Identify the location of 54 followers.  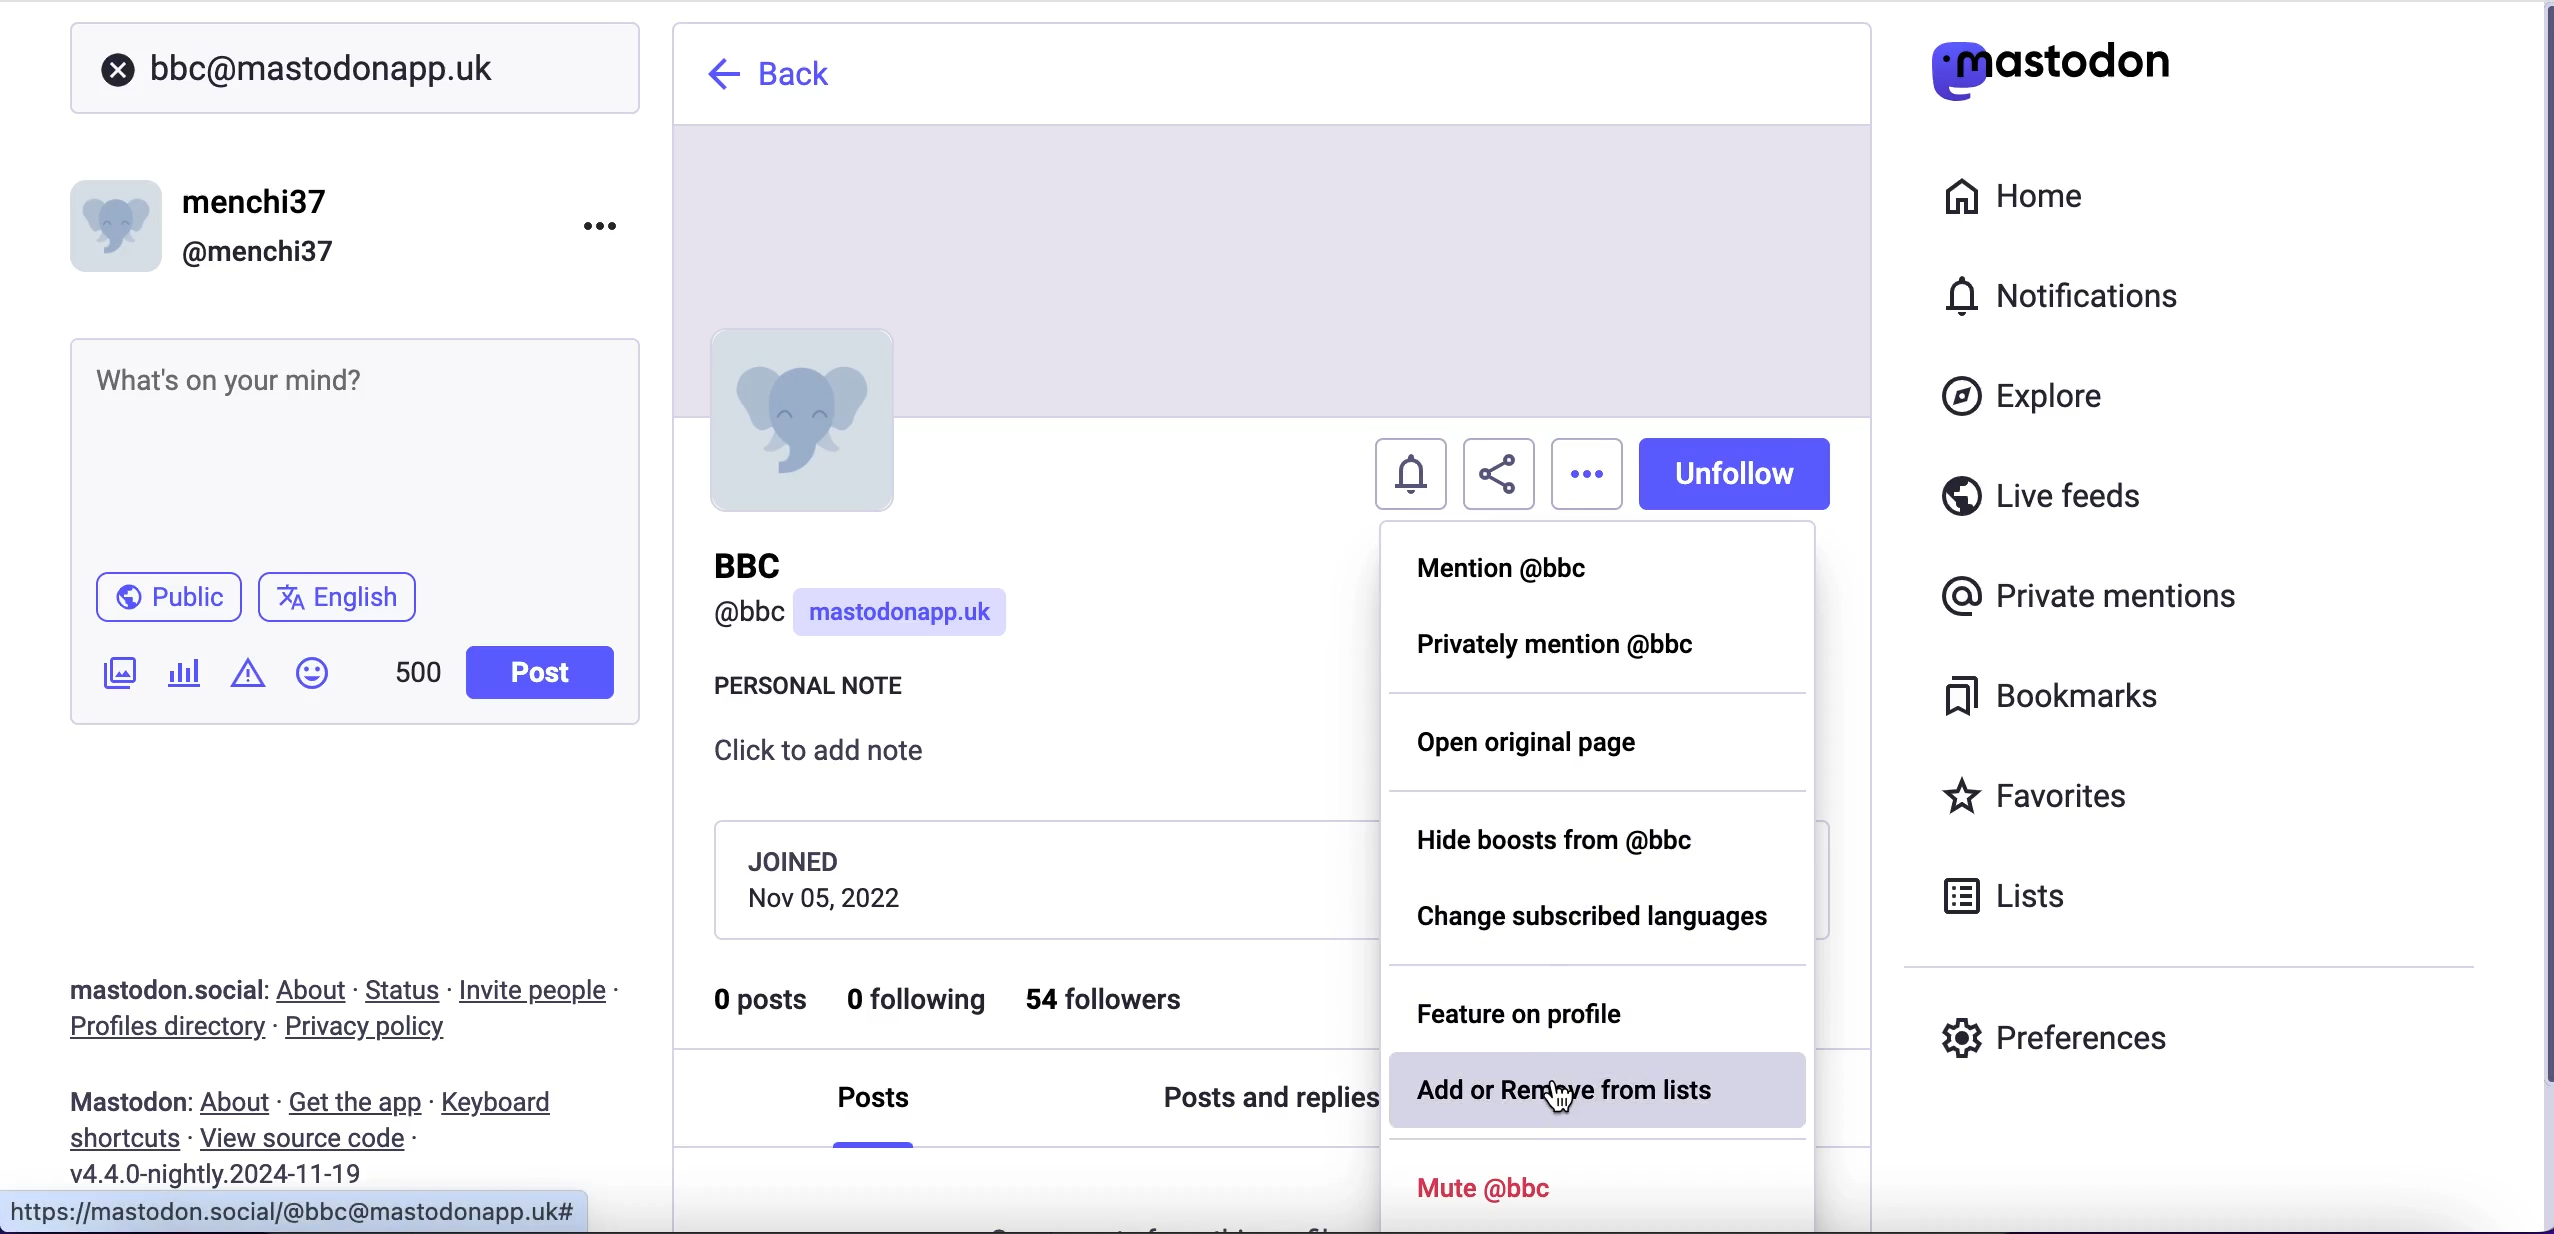
(1122, 1000).